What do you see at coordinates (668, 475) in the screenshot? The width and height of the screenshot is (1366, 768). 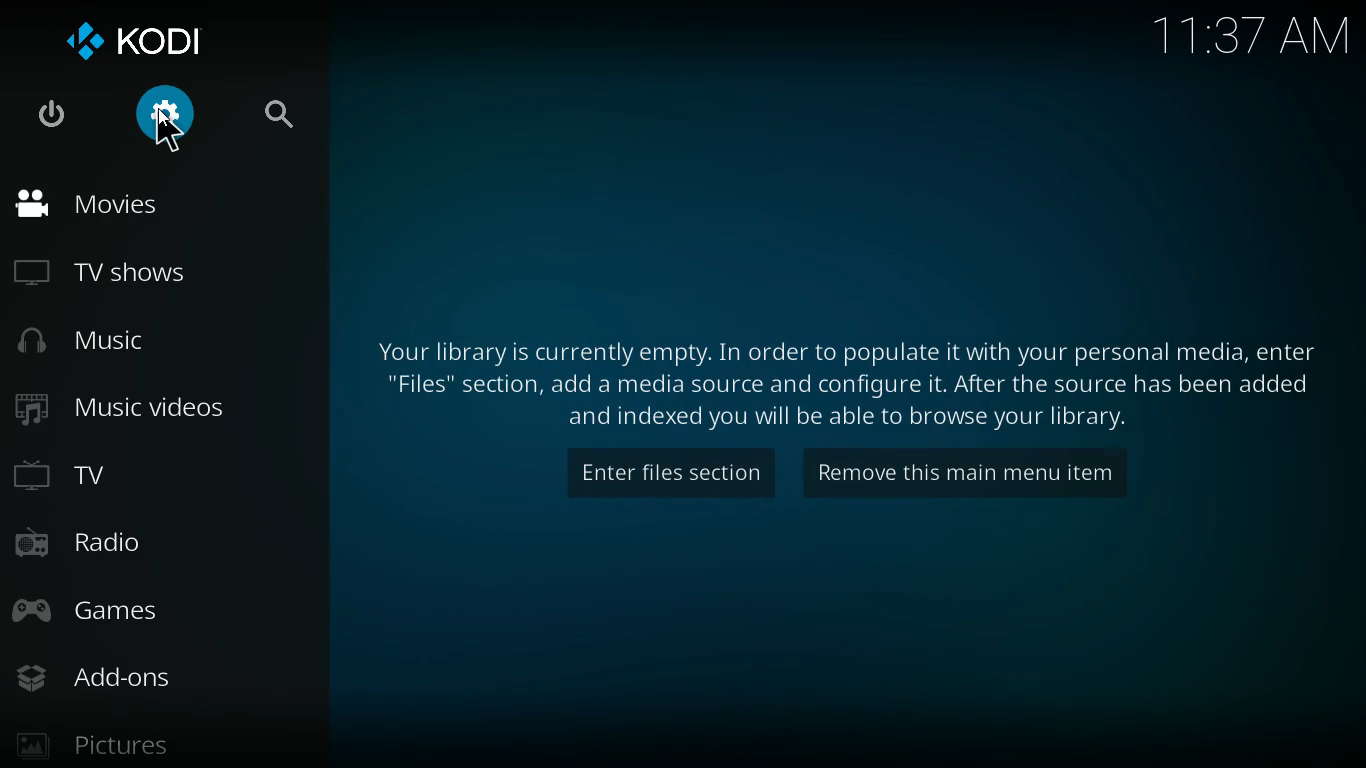 I see `enter files section` at bounding box center [668, 475].